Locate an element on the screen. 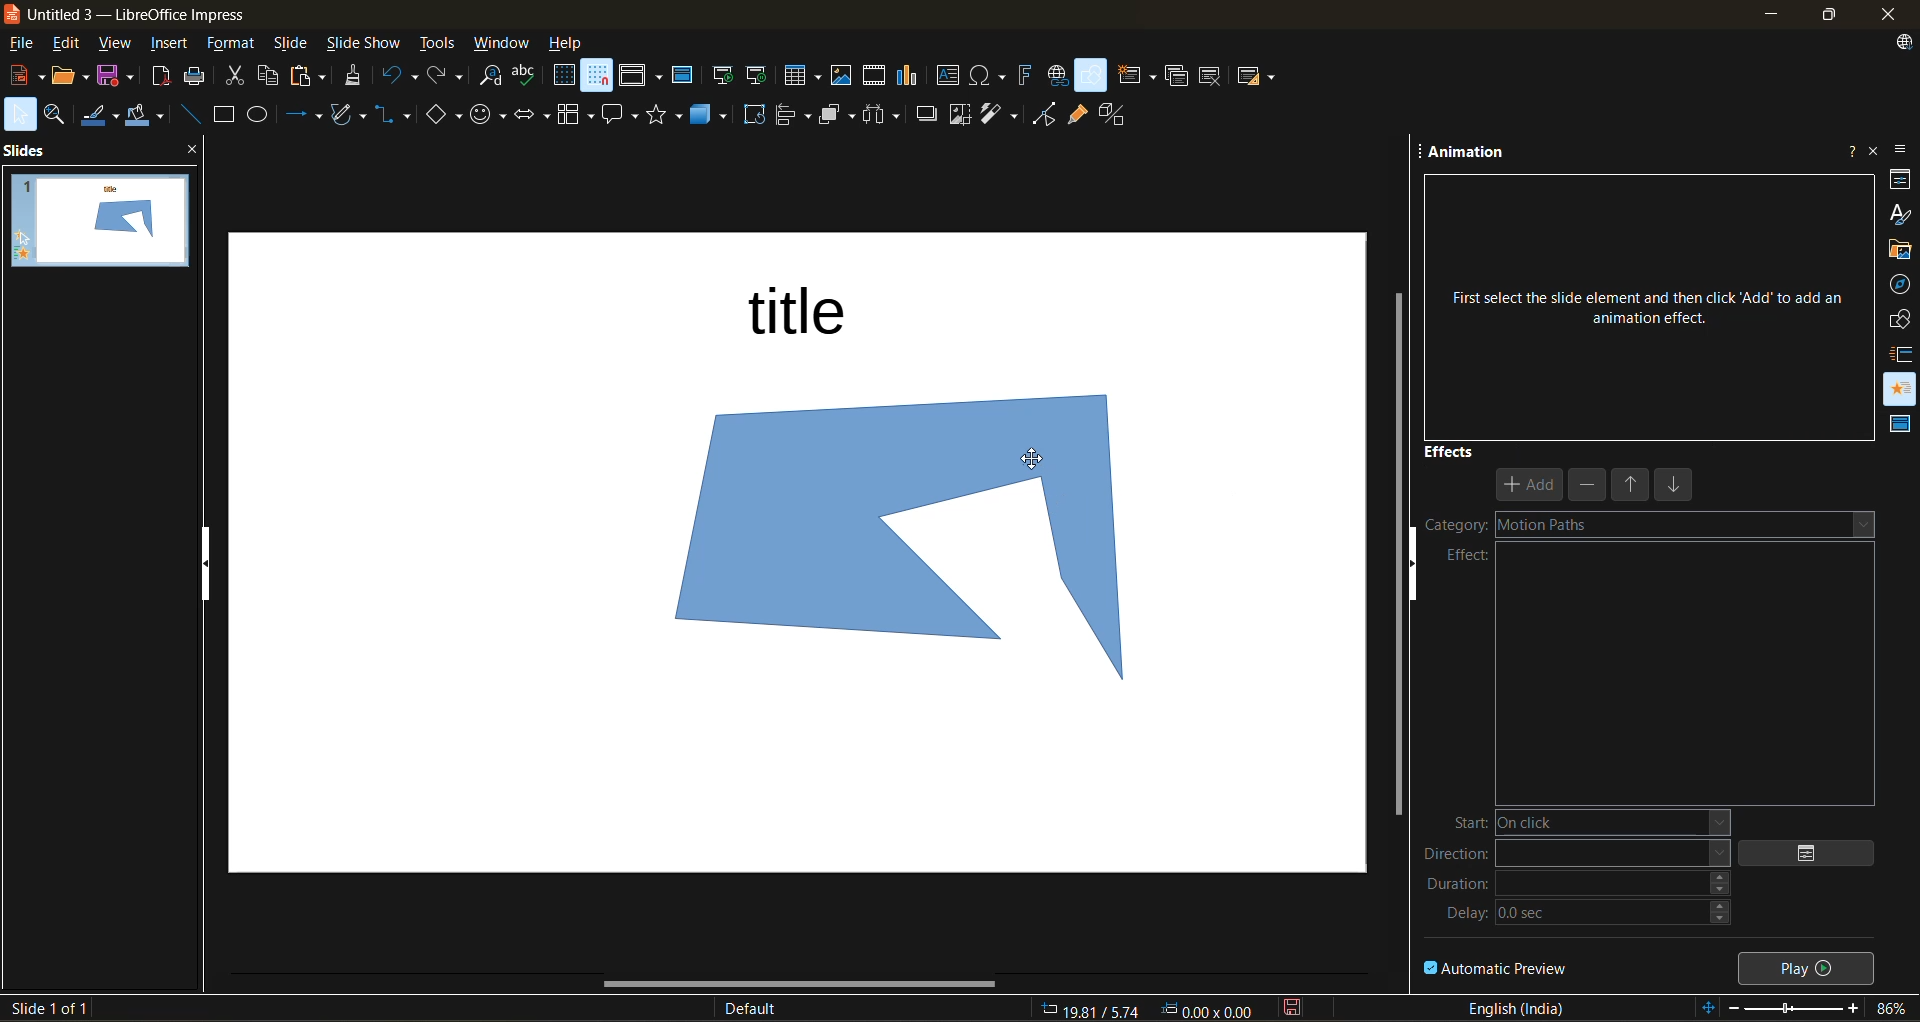 The image size is (1920, 1022). undo is located at coordinates (399, 76).